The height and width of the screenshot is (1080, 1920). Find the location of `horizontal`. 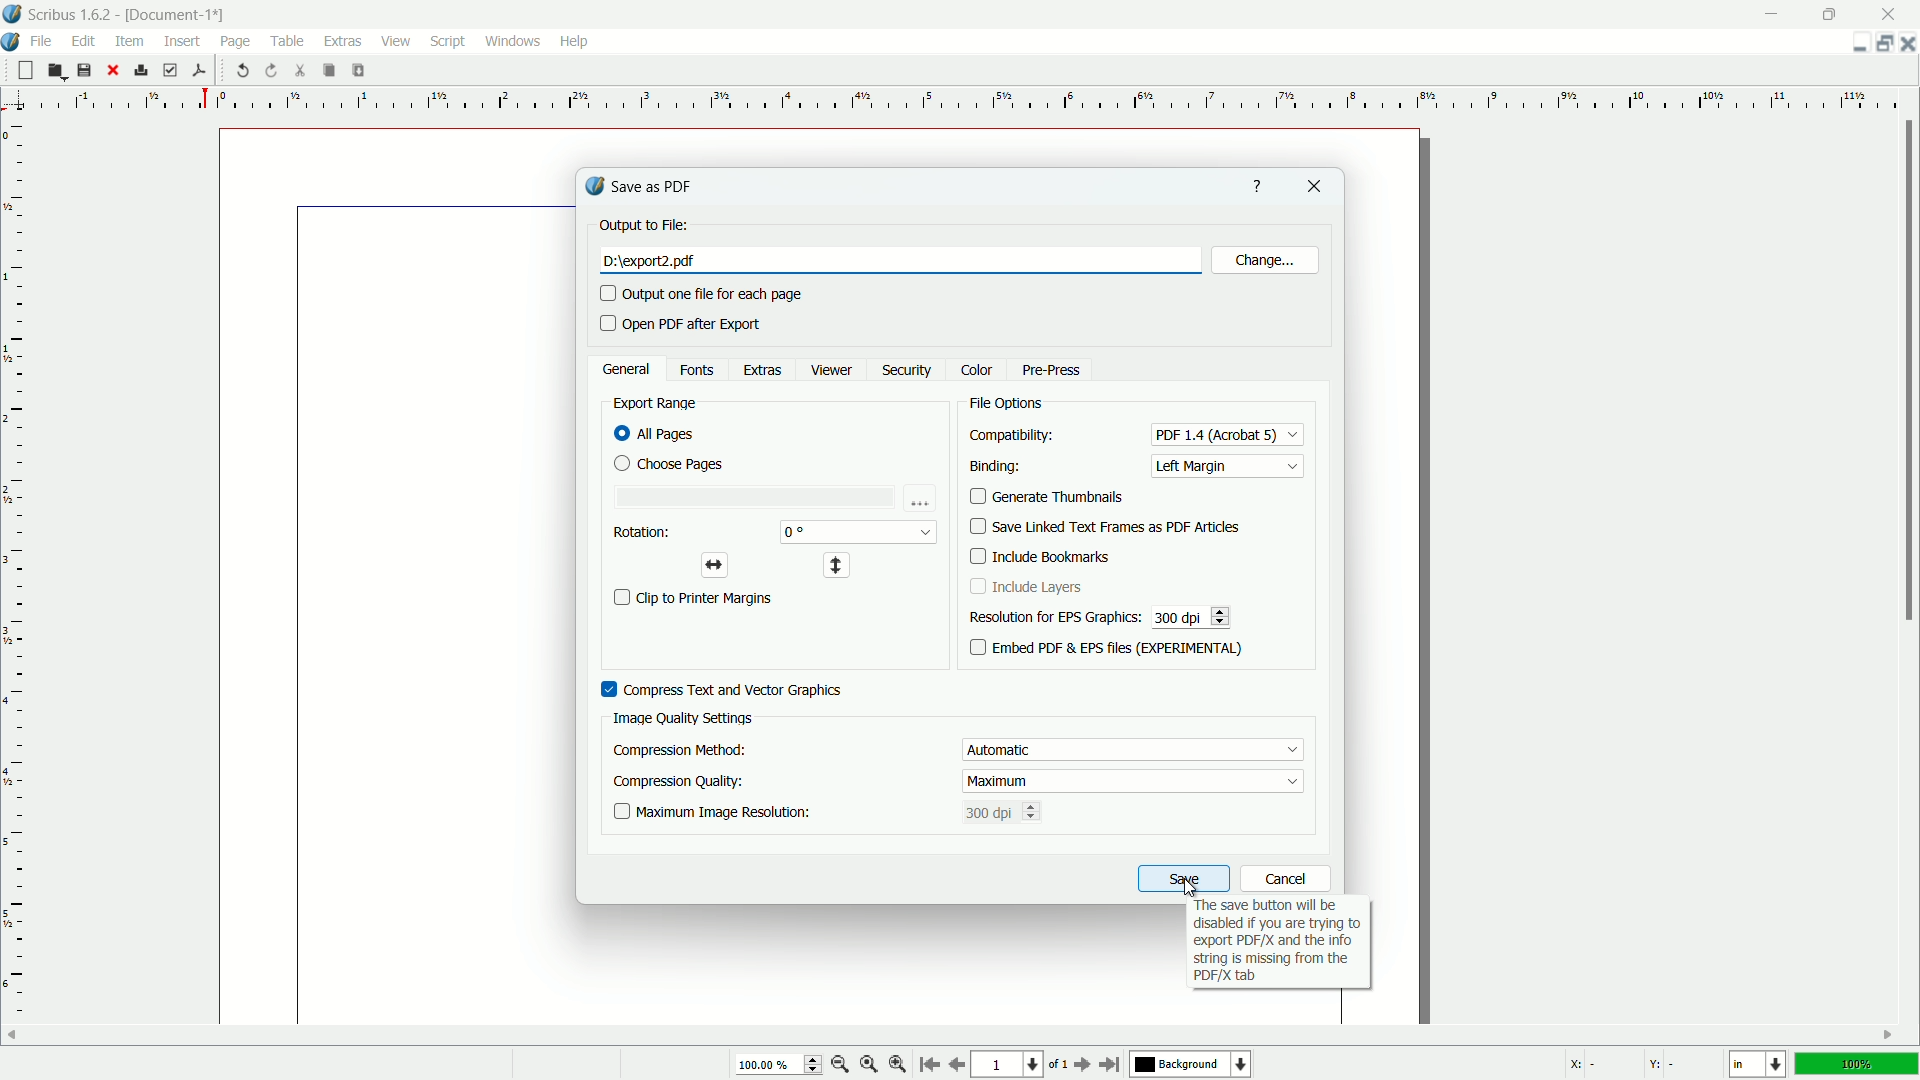

horizontal is located at coordinates (716, 566).